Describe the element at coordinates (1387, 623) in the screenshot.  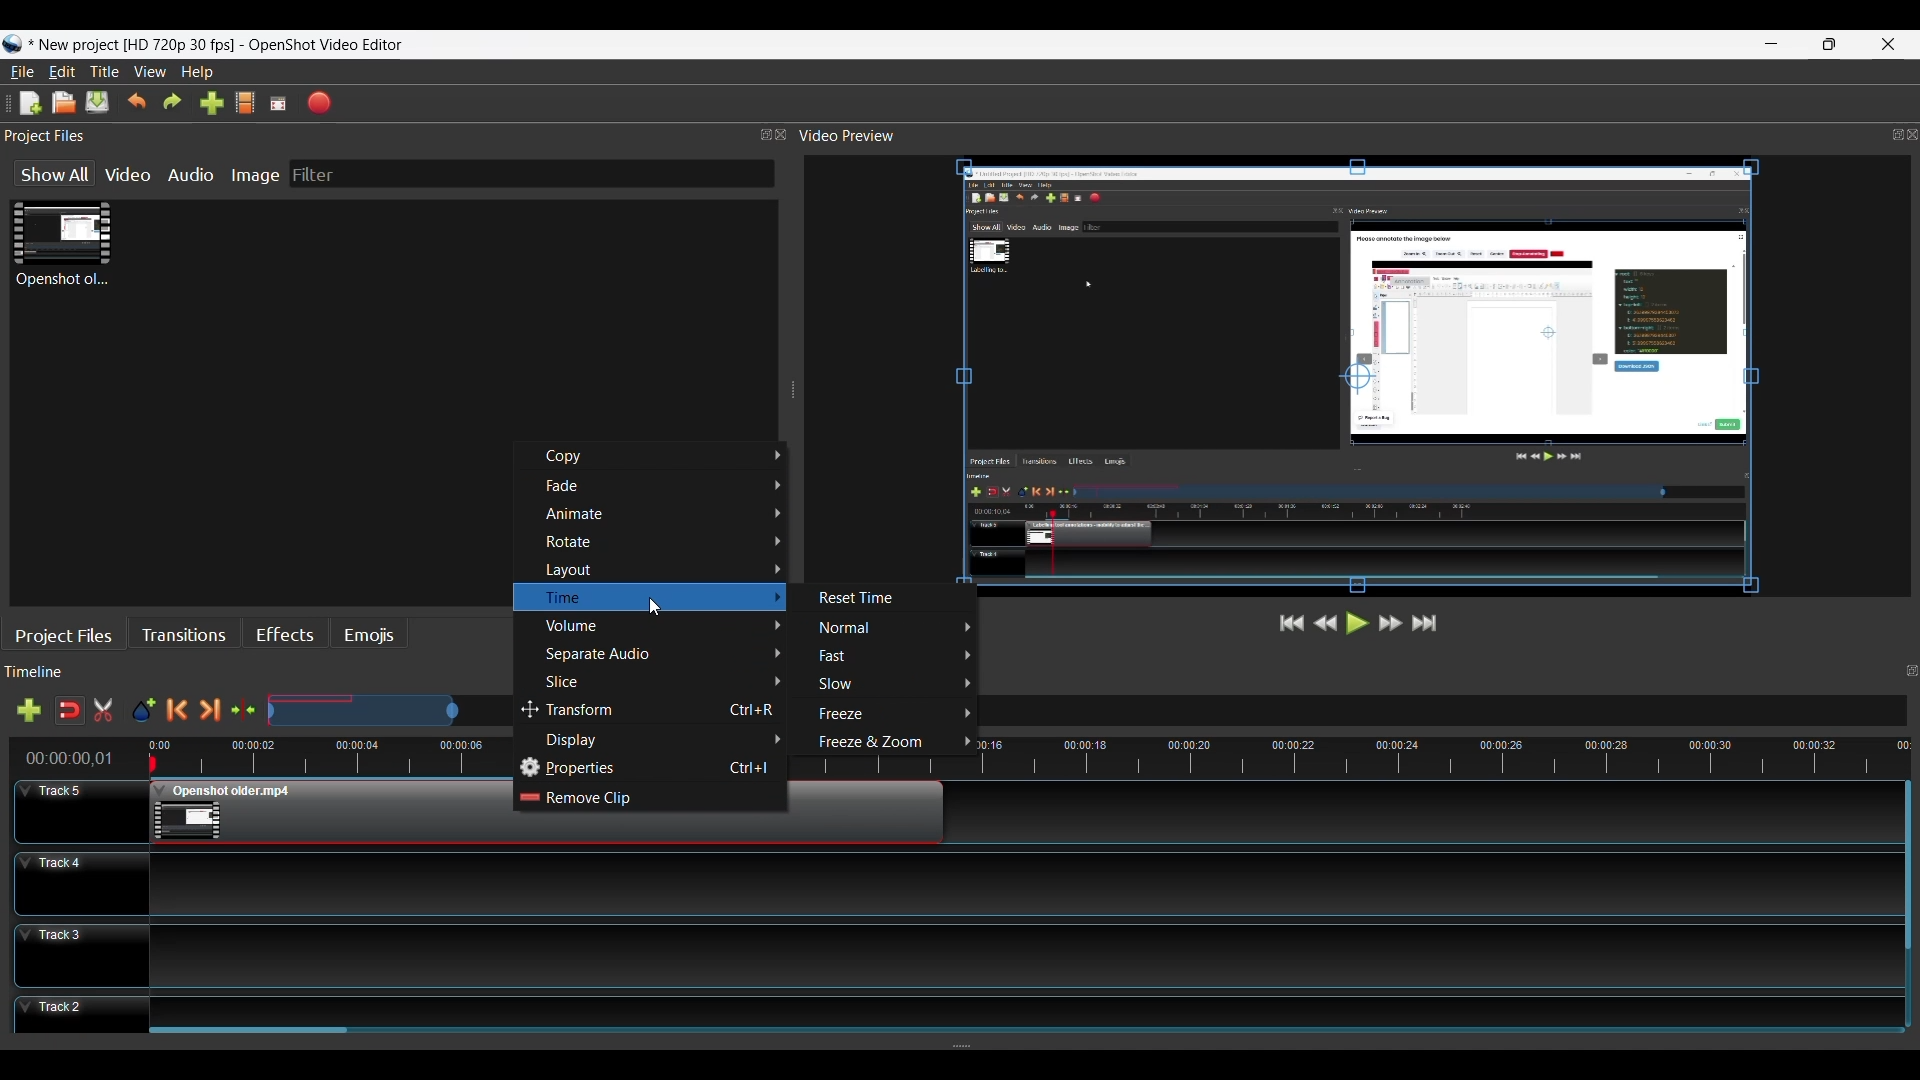
I see `Fast Forward` at that location.